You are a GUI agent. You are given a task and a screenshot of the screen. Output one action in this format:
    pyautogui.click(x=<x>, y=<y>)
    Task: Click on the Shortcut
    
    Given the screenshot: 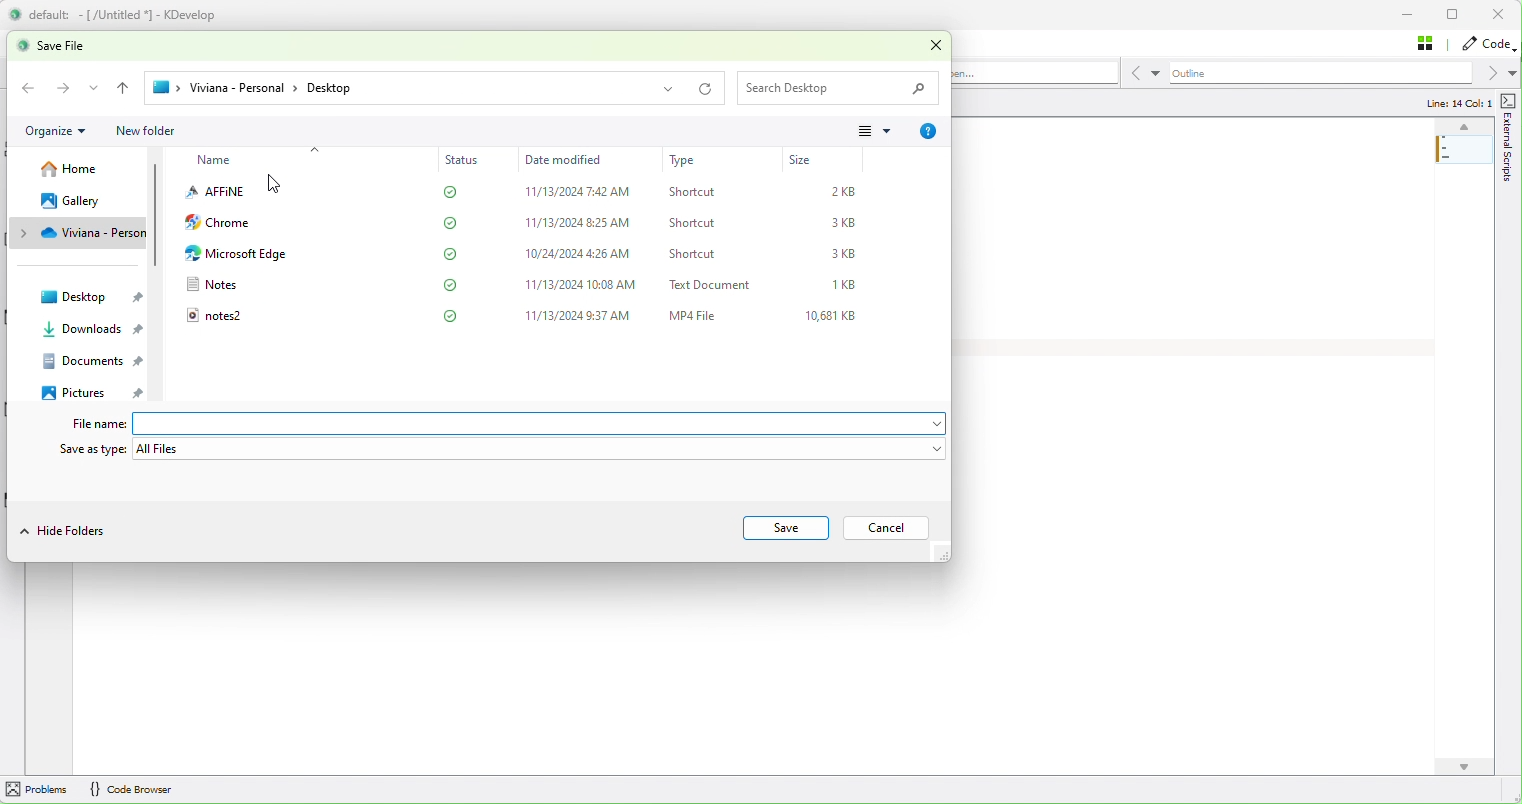 What is the action you would take?
    pyautogui.click(x=695, y=254)
    